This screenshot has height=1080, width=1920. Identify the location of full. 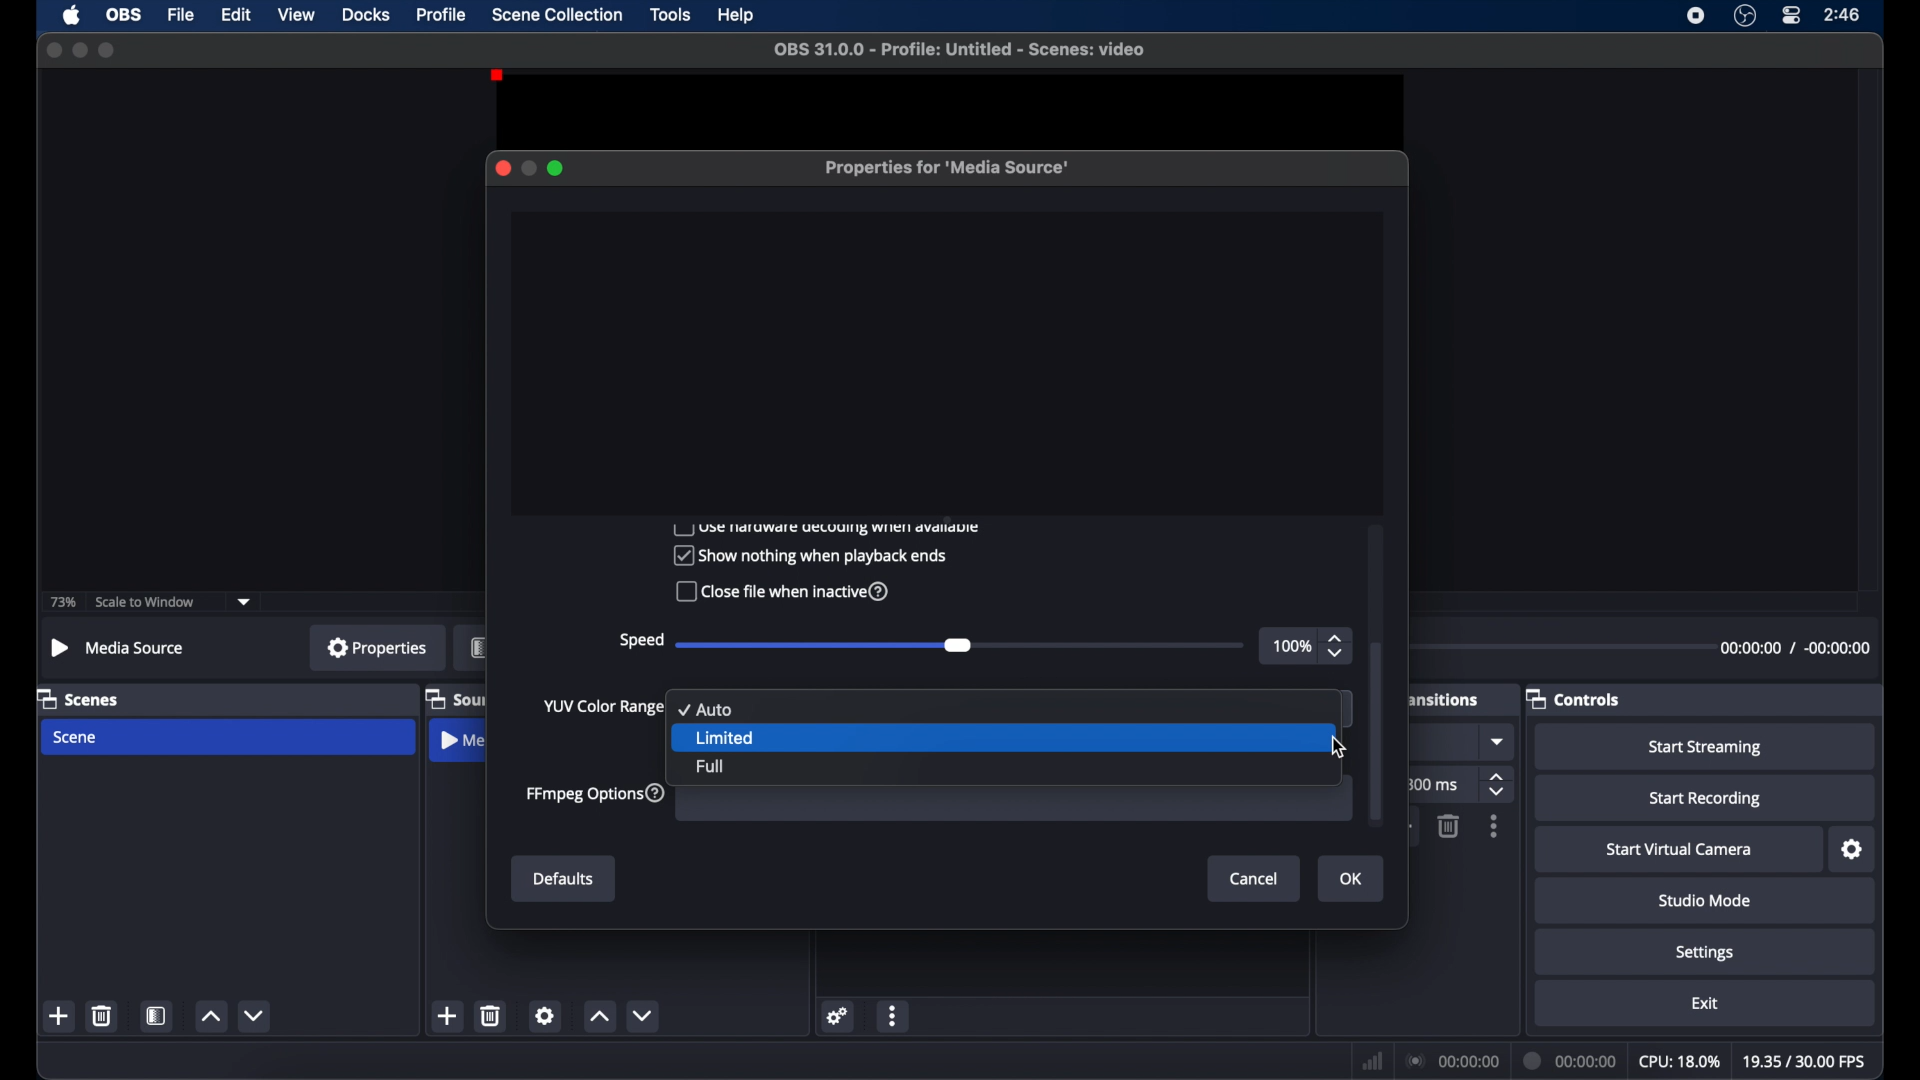
(710, 765).